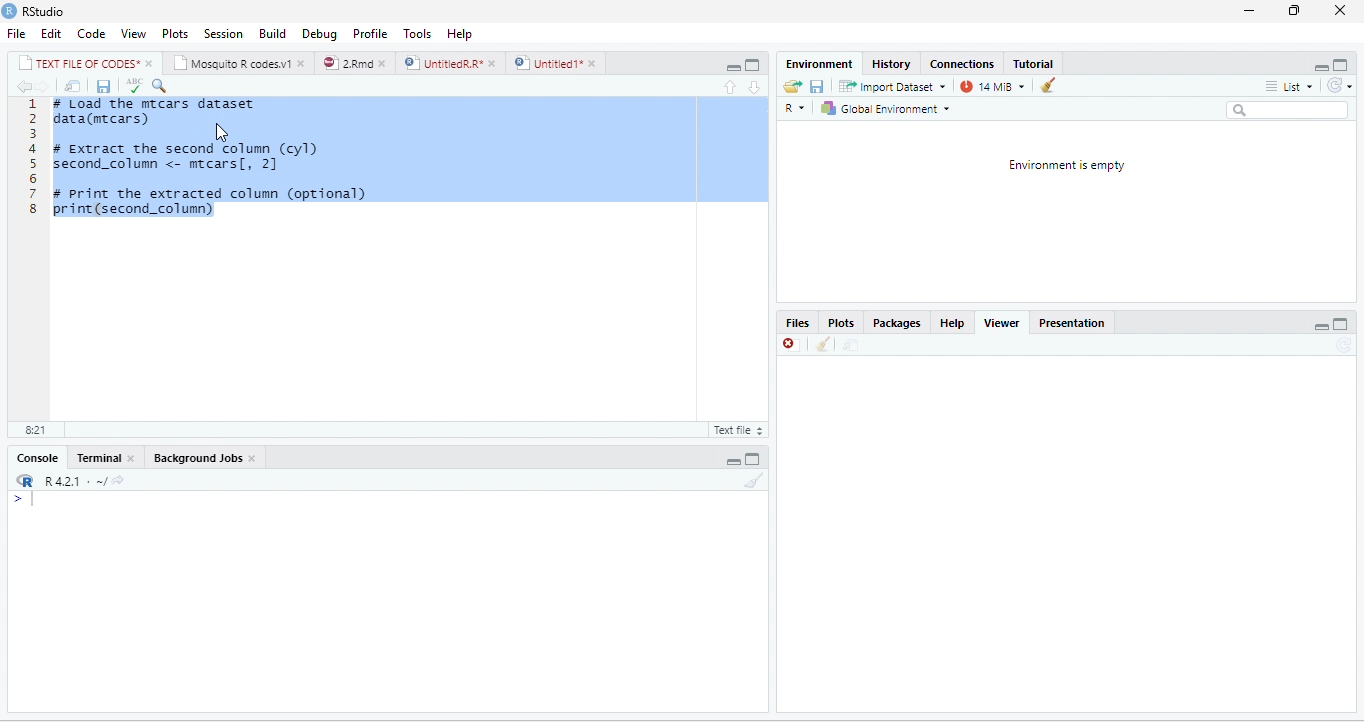  Describe the element at coordinates (9, 11) in the screenshot. I see `RStudio logo` at that location.